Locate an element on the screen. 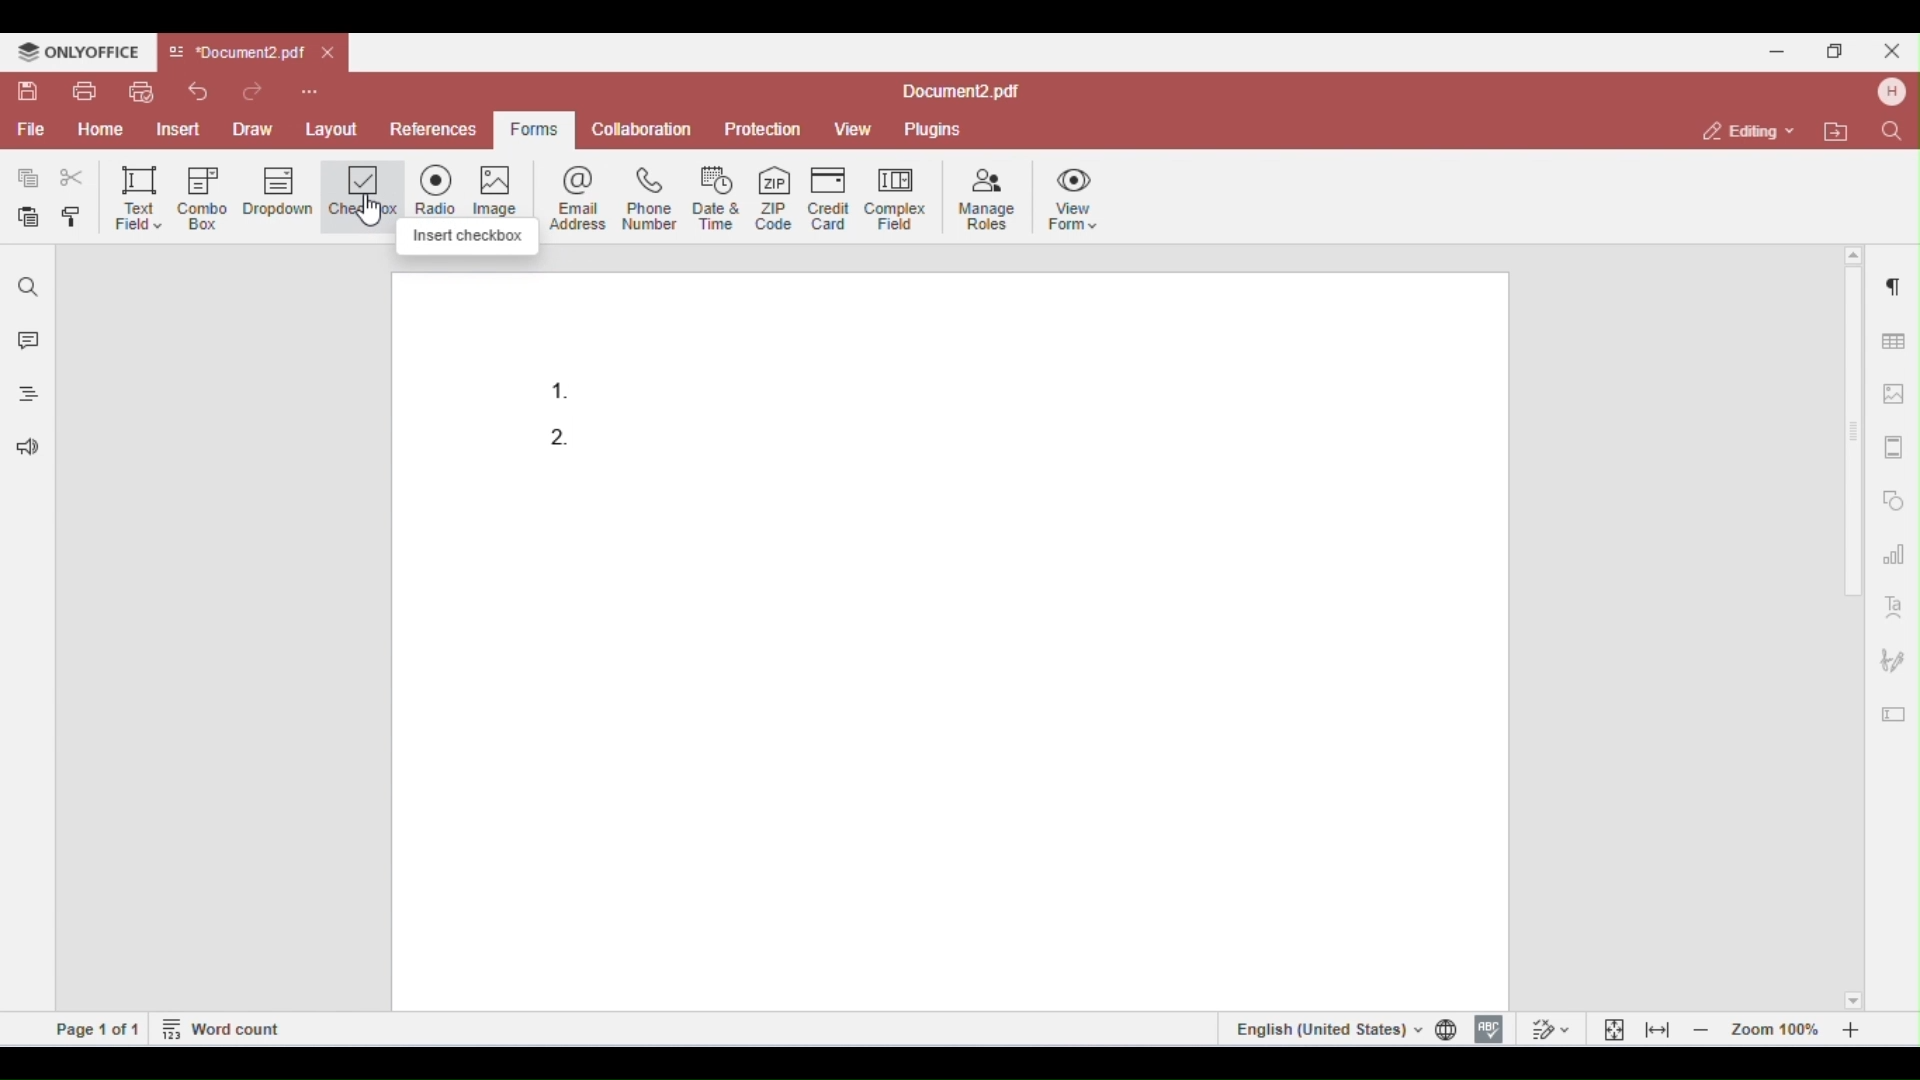 The width and height of the screenshot is (1920, 1080). manage roles is located at coordinates (988, 200).